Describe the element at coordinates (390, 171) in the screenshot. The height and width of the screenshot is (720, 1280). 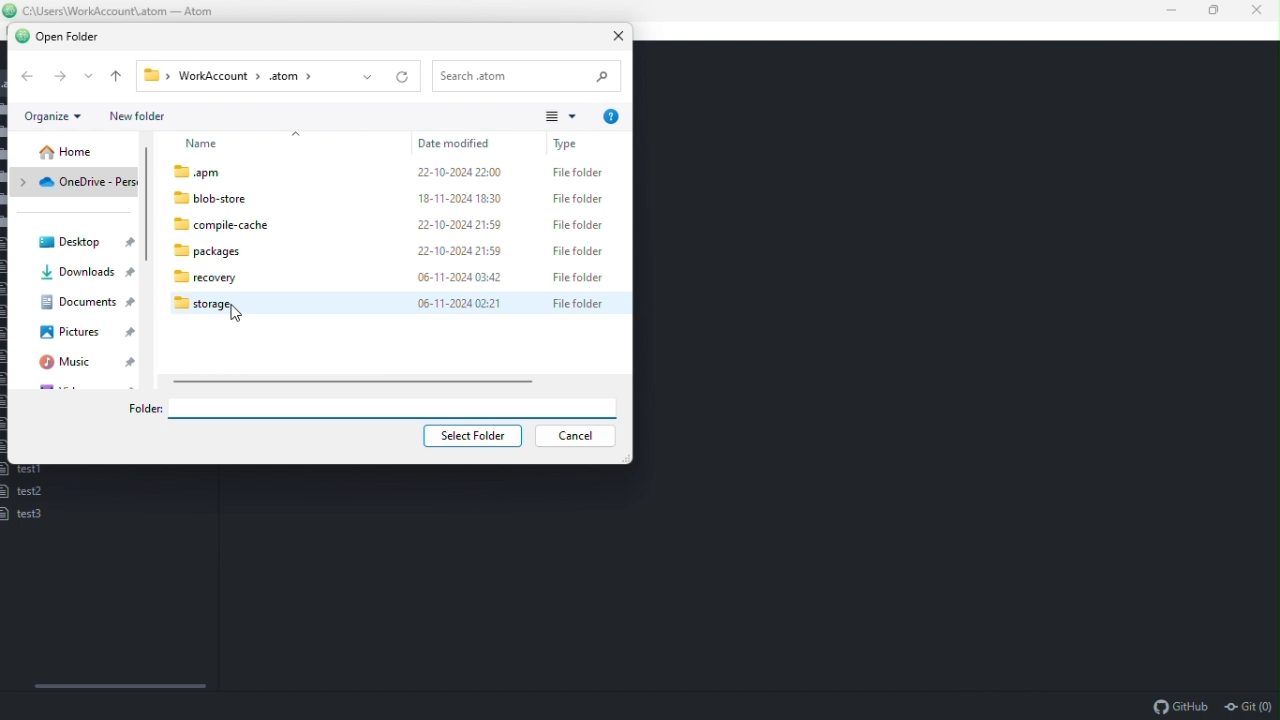
I see `amp` at that location.